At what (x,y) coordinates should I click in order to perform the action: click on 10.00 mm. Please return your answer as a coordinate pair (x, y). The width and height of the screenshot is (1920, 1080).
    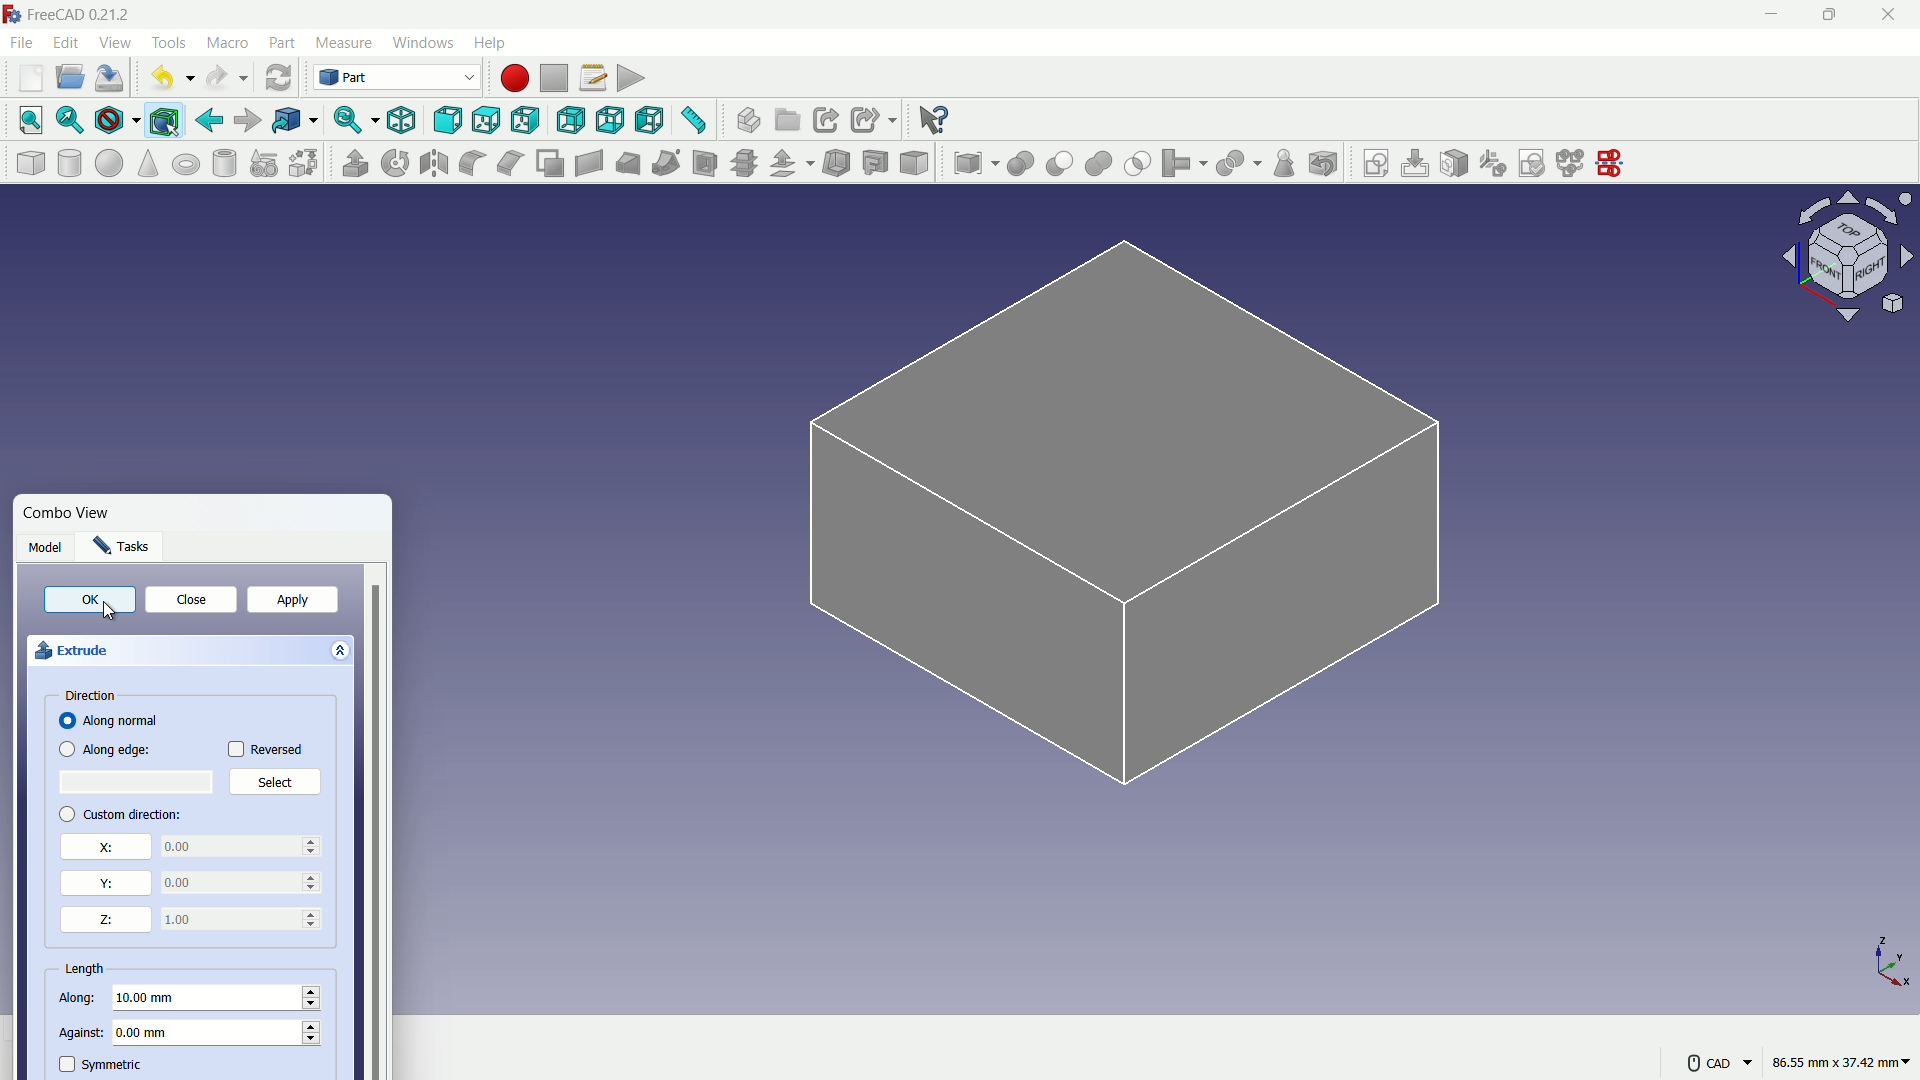
    Looking at the image, I should click on (214, 998).